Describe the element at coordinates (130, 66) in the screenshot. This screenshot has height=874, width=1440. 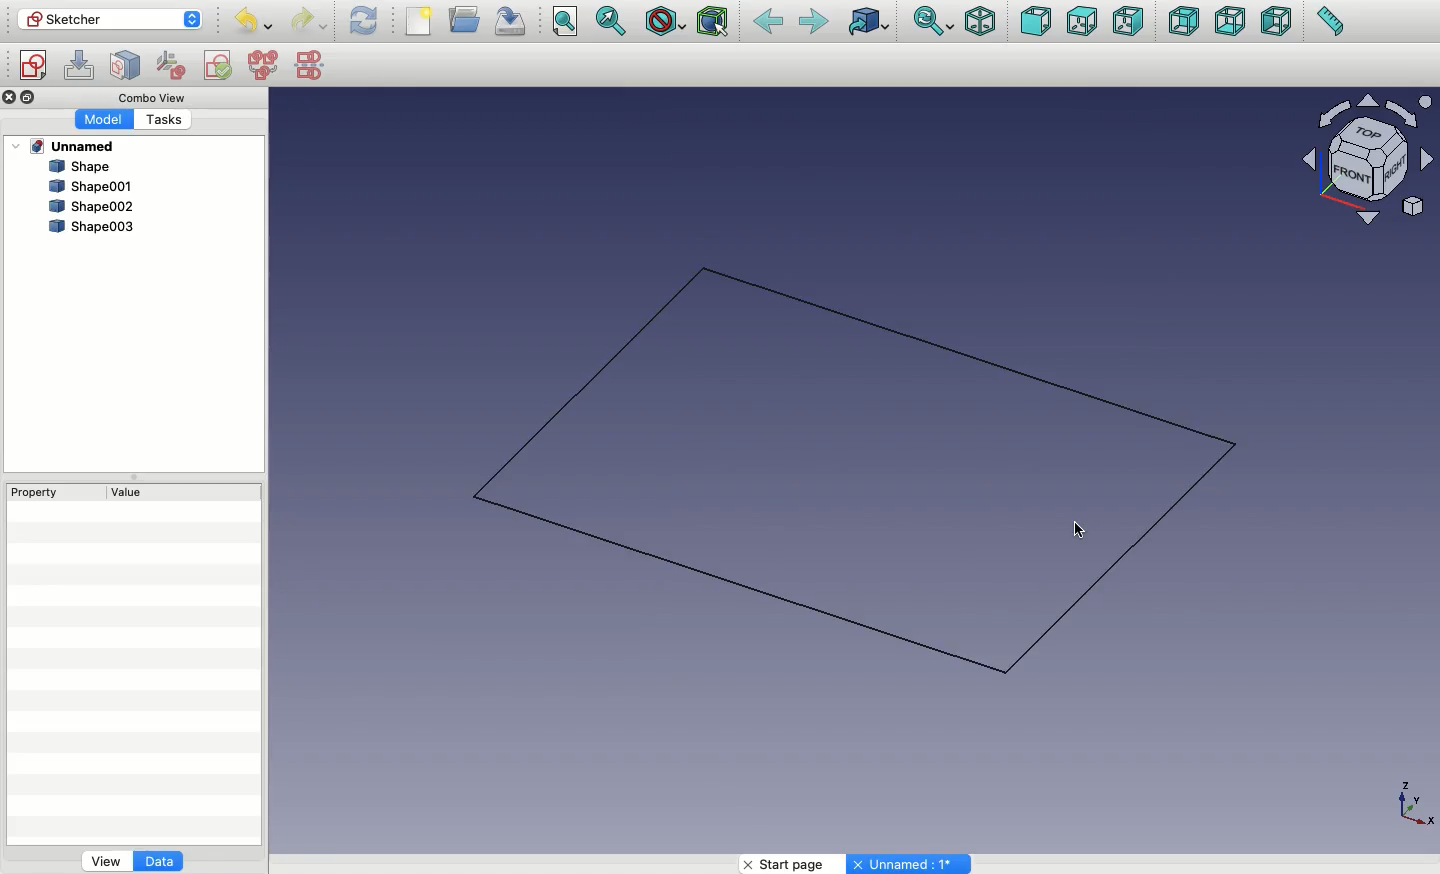
I see `Map sketch to face` at that location.